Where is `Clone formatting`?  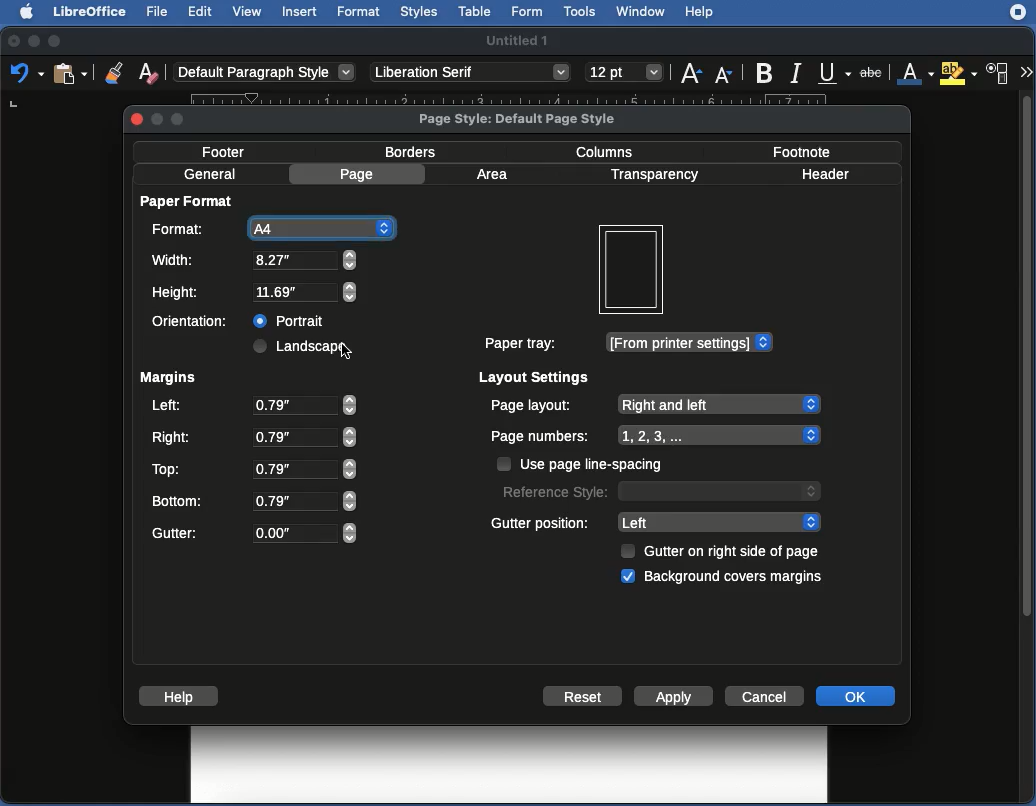
Clone formatting is located at coordinates (113, 72).